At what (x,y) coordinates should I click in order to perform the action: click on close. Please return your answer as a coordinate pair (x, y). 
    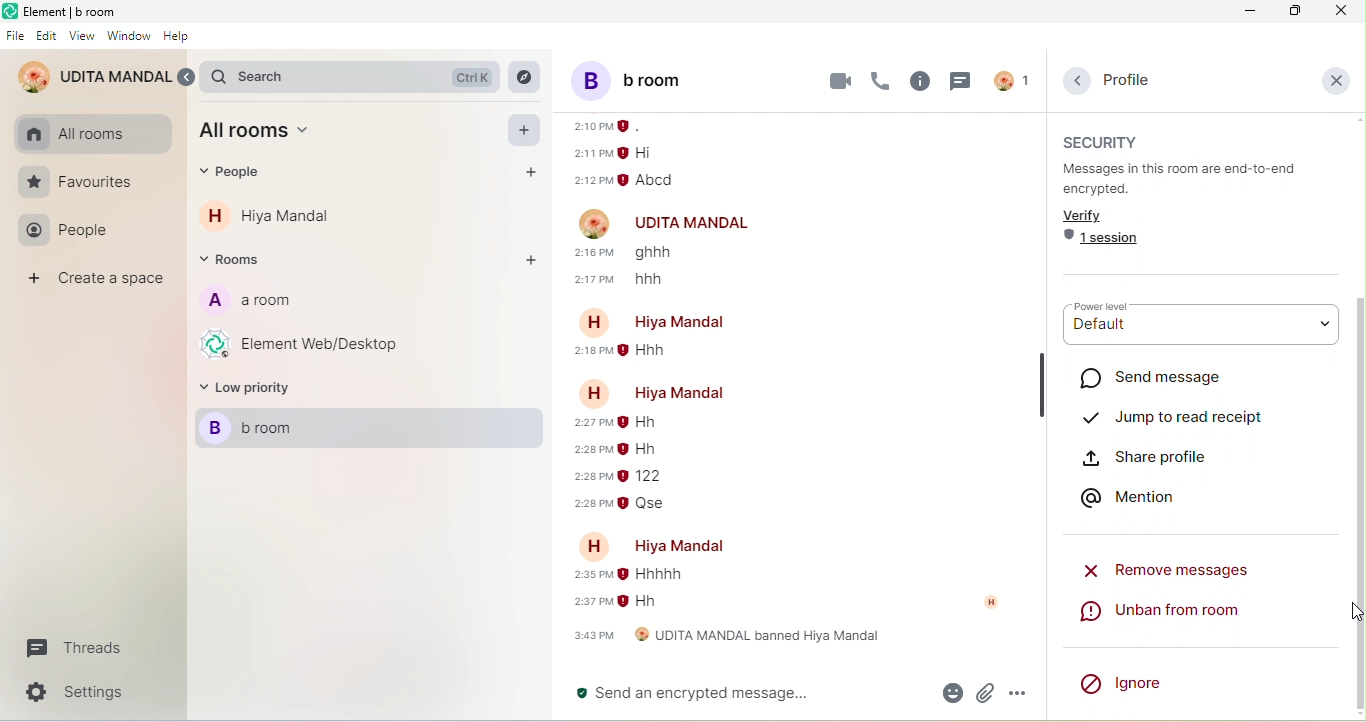
    Looking at the image, I should click on (1336, 79).